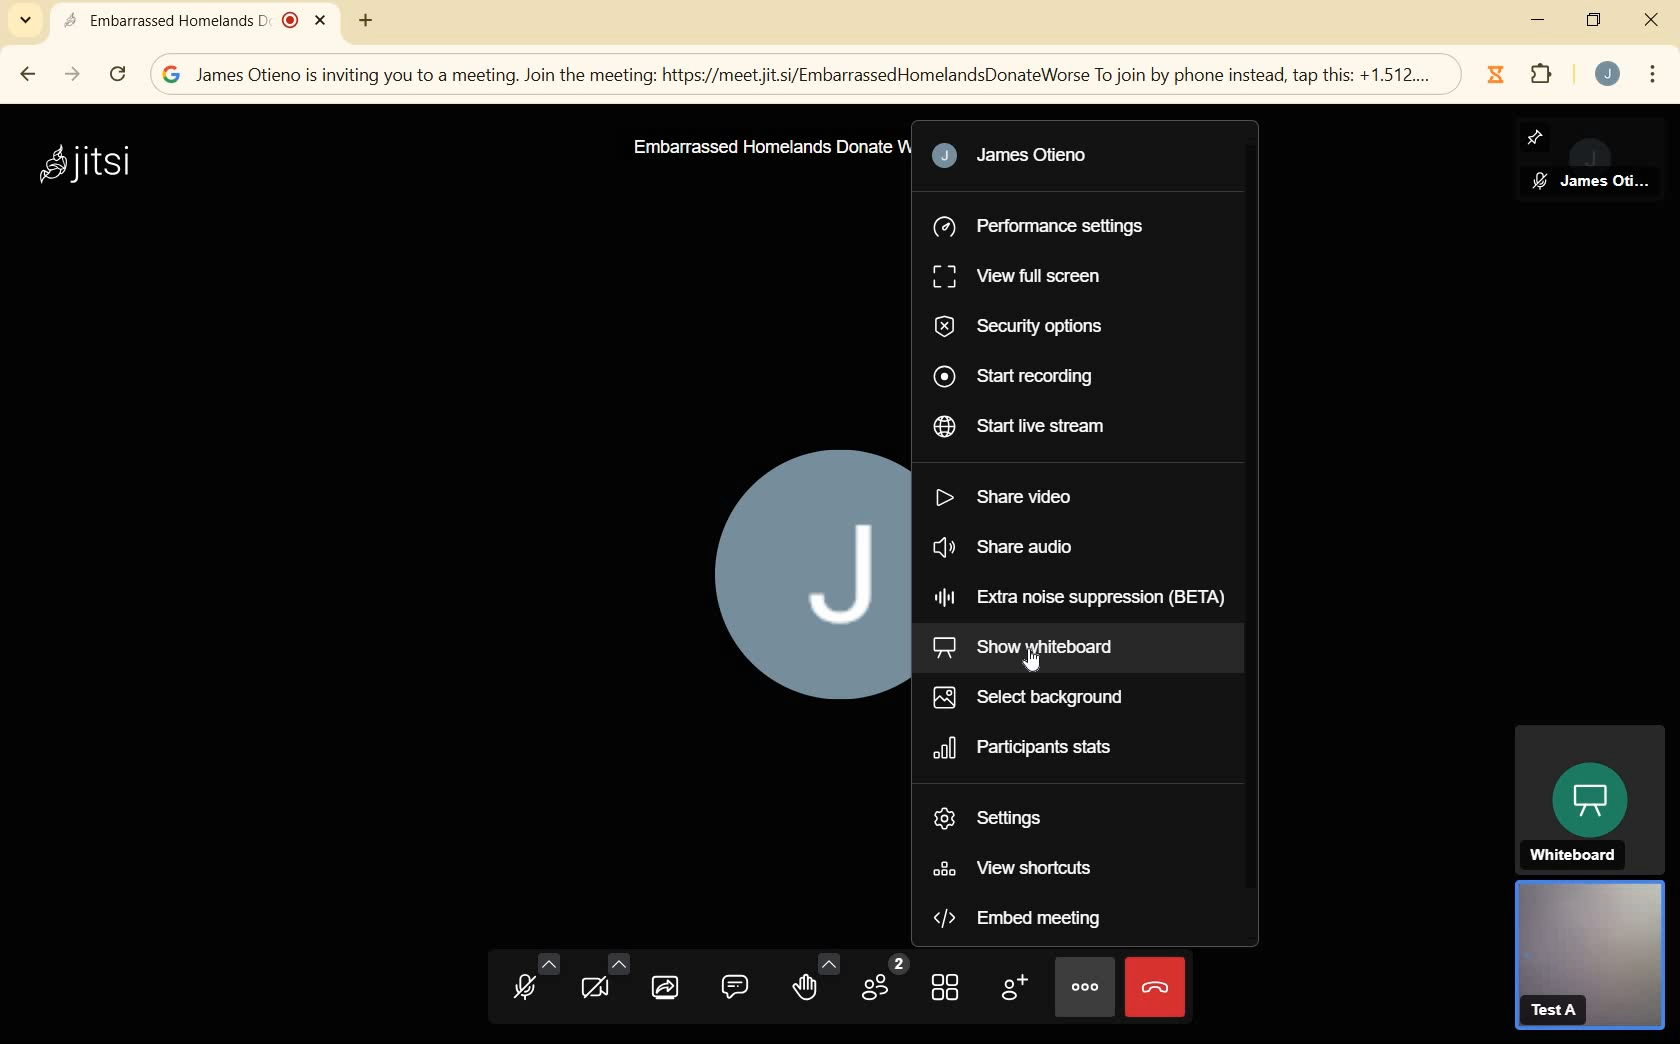 The height and width of the screenshot is (1044, 1680). What do you see at coordinates (948, 991) in the screenshot?
I see `toggle tile view` at bounding box center [948, 991].